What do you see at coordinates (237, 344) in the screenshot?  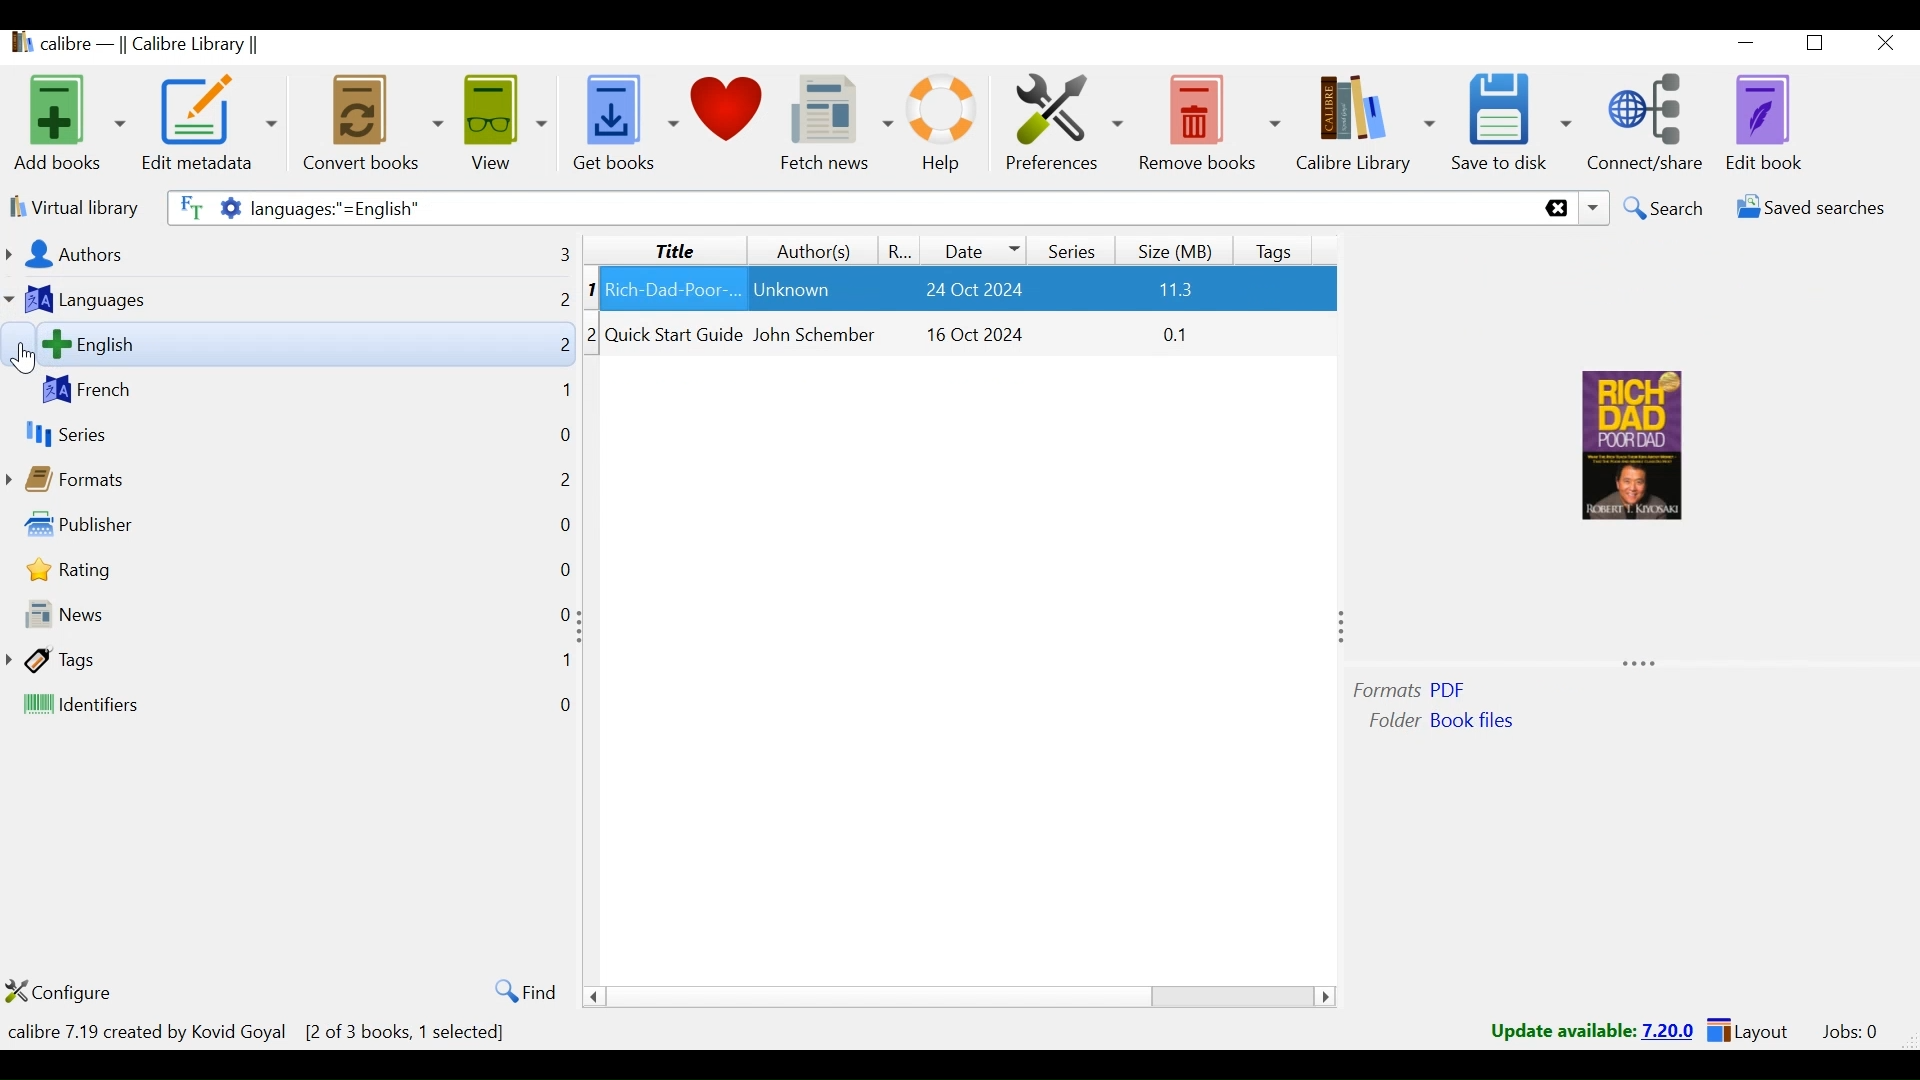 I see `English` at bounding box center [237, 344].